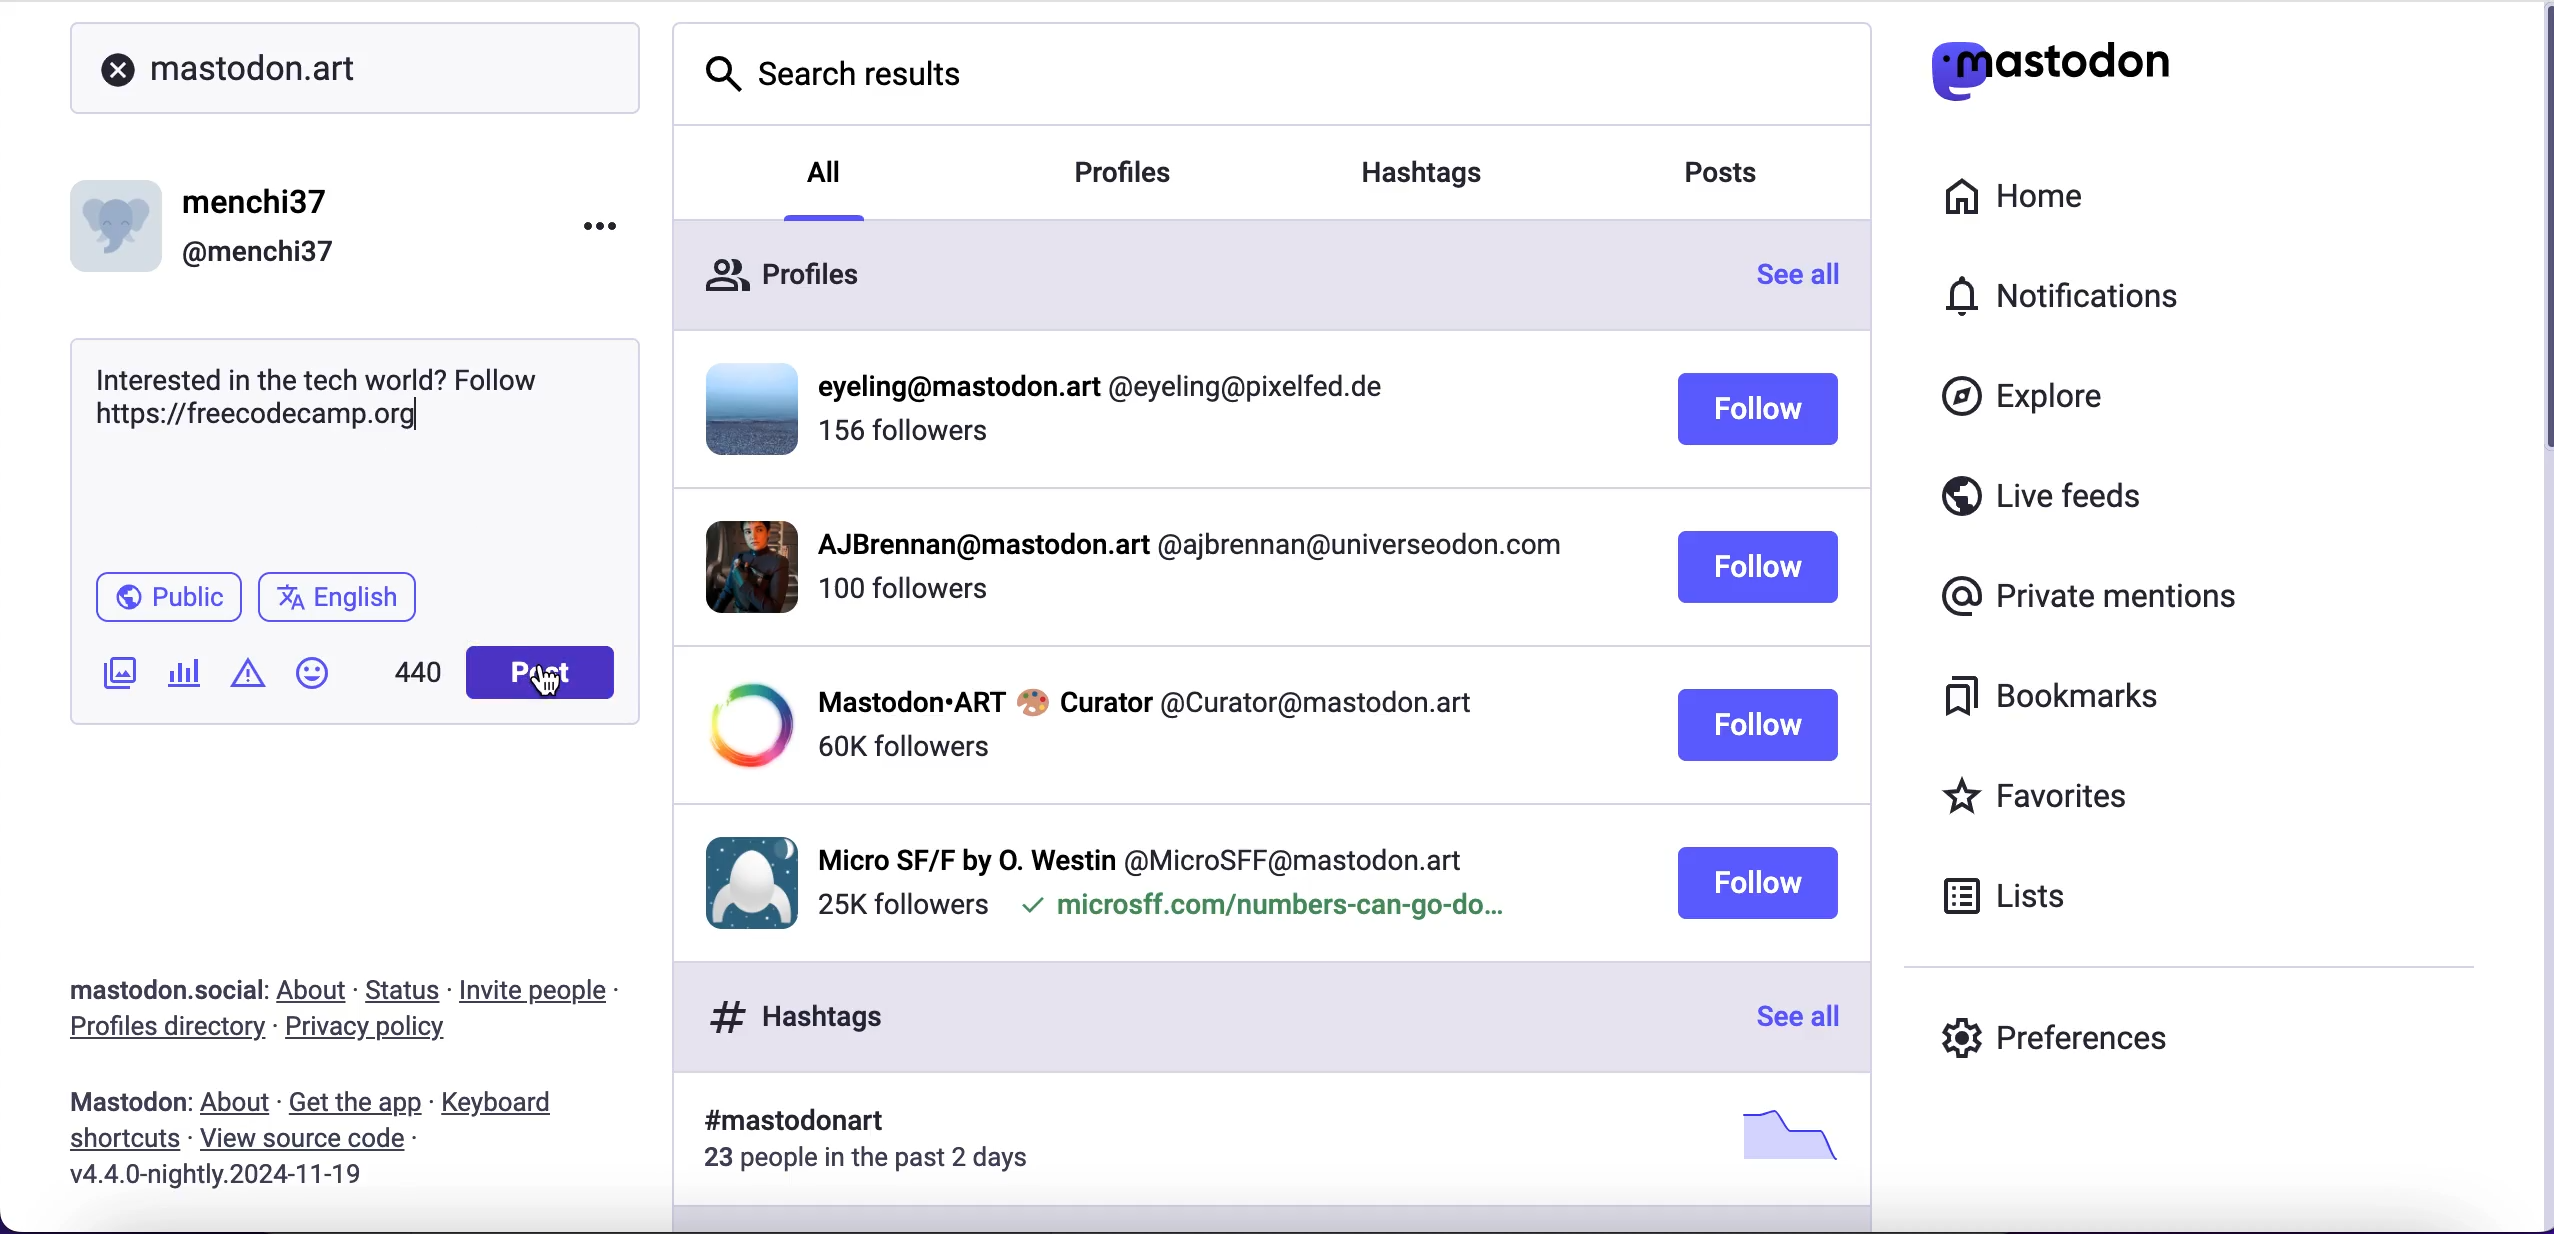  What do you see at coordinates (356, 1102) in the screenshot?
I see `get the app` at bounding box center [356, 1102].